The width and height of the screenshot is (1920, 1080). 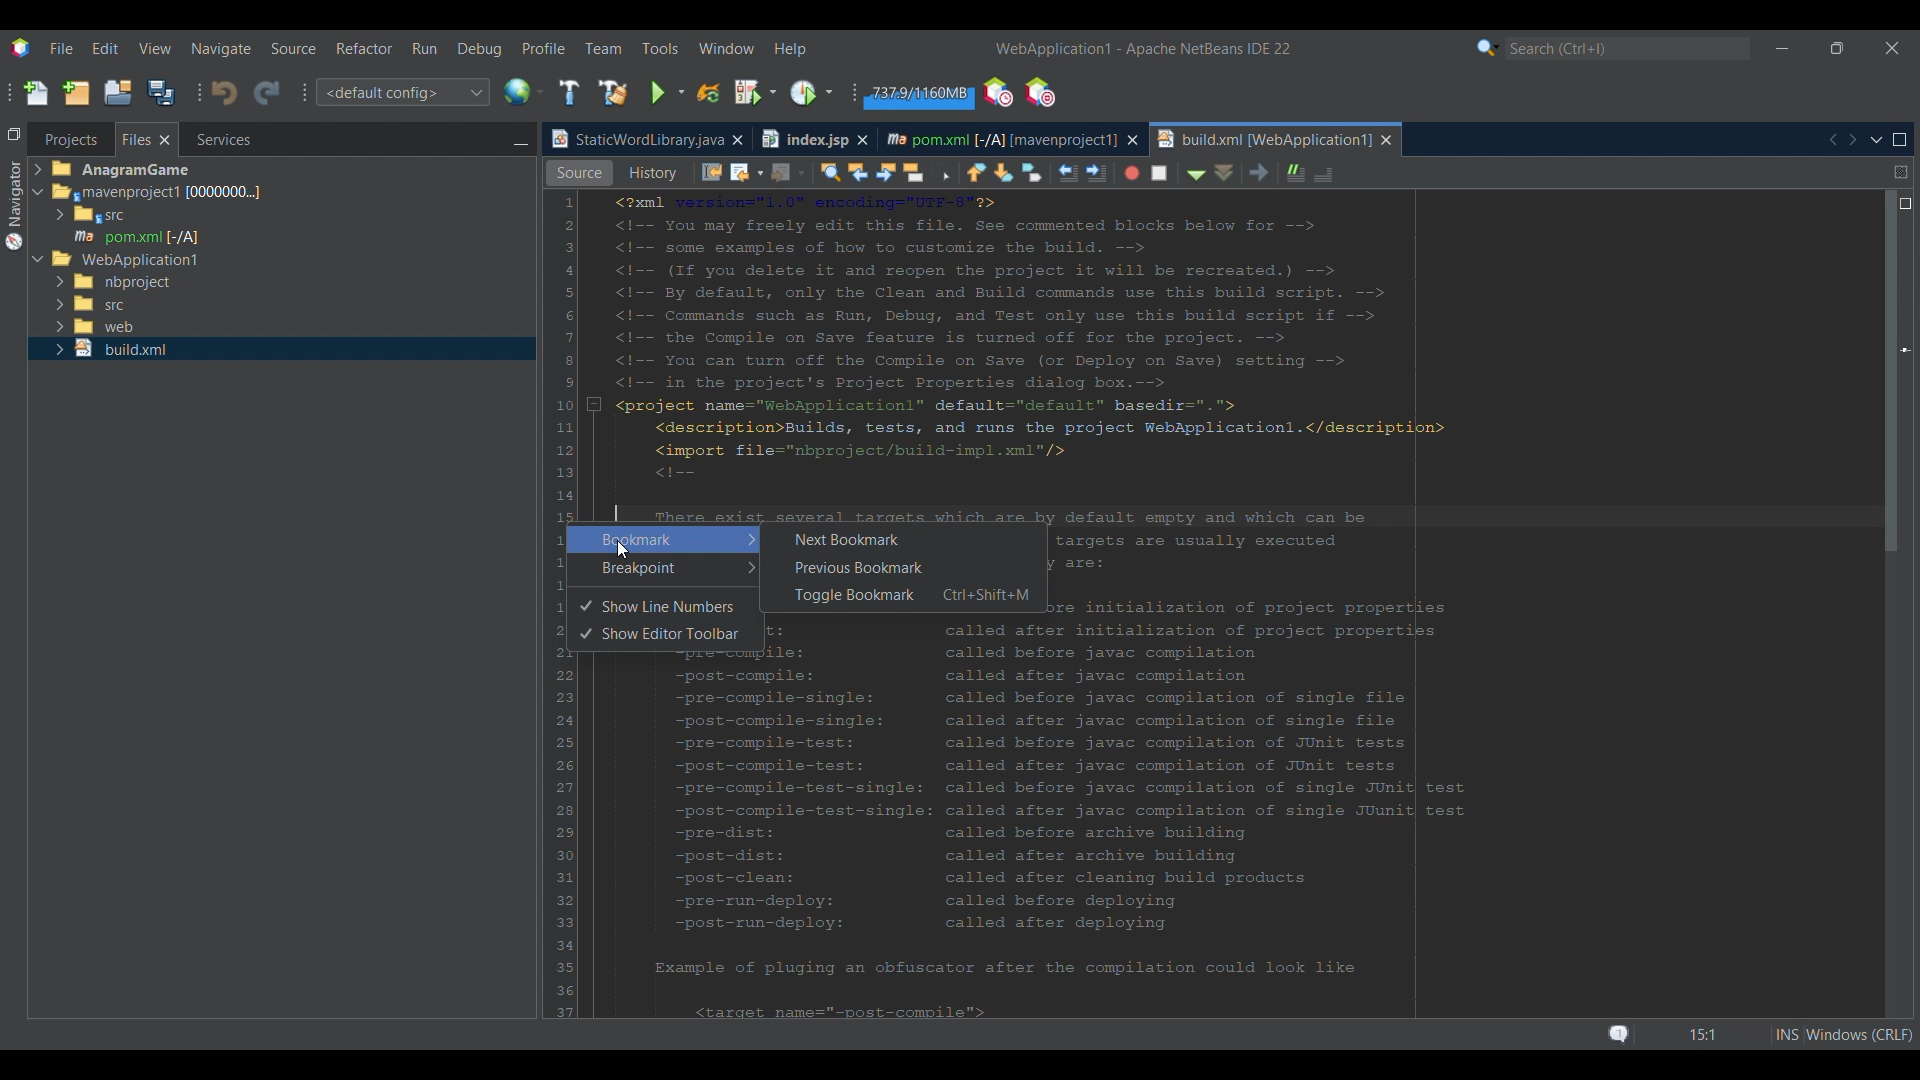 What do you see at coordinates (920, 94) in the screenshot?
I see `Garbage collection changed` at bounding box center [920, 94].